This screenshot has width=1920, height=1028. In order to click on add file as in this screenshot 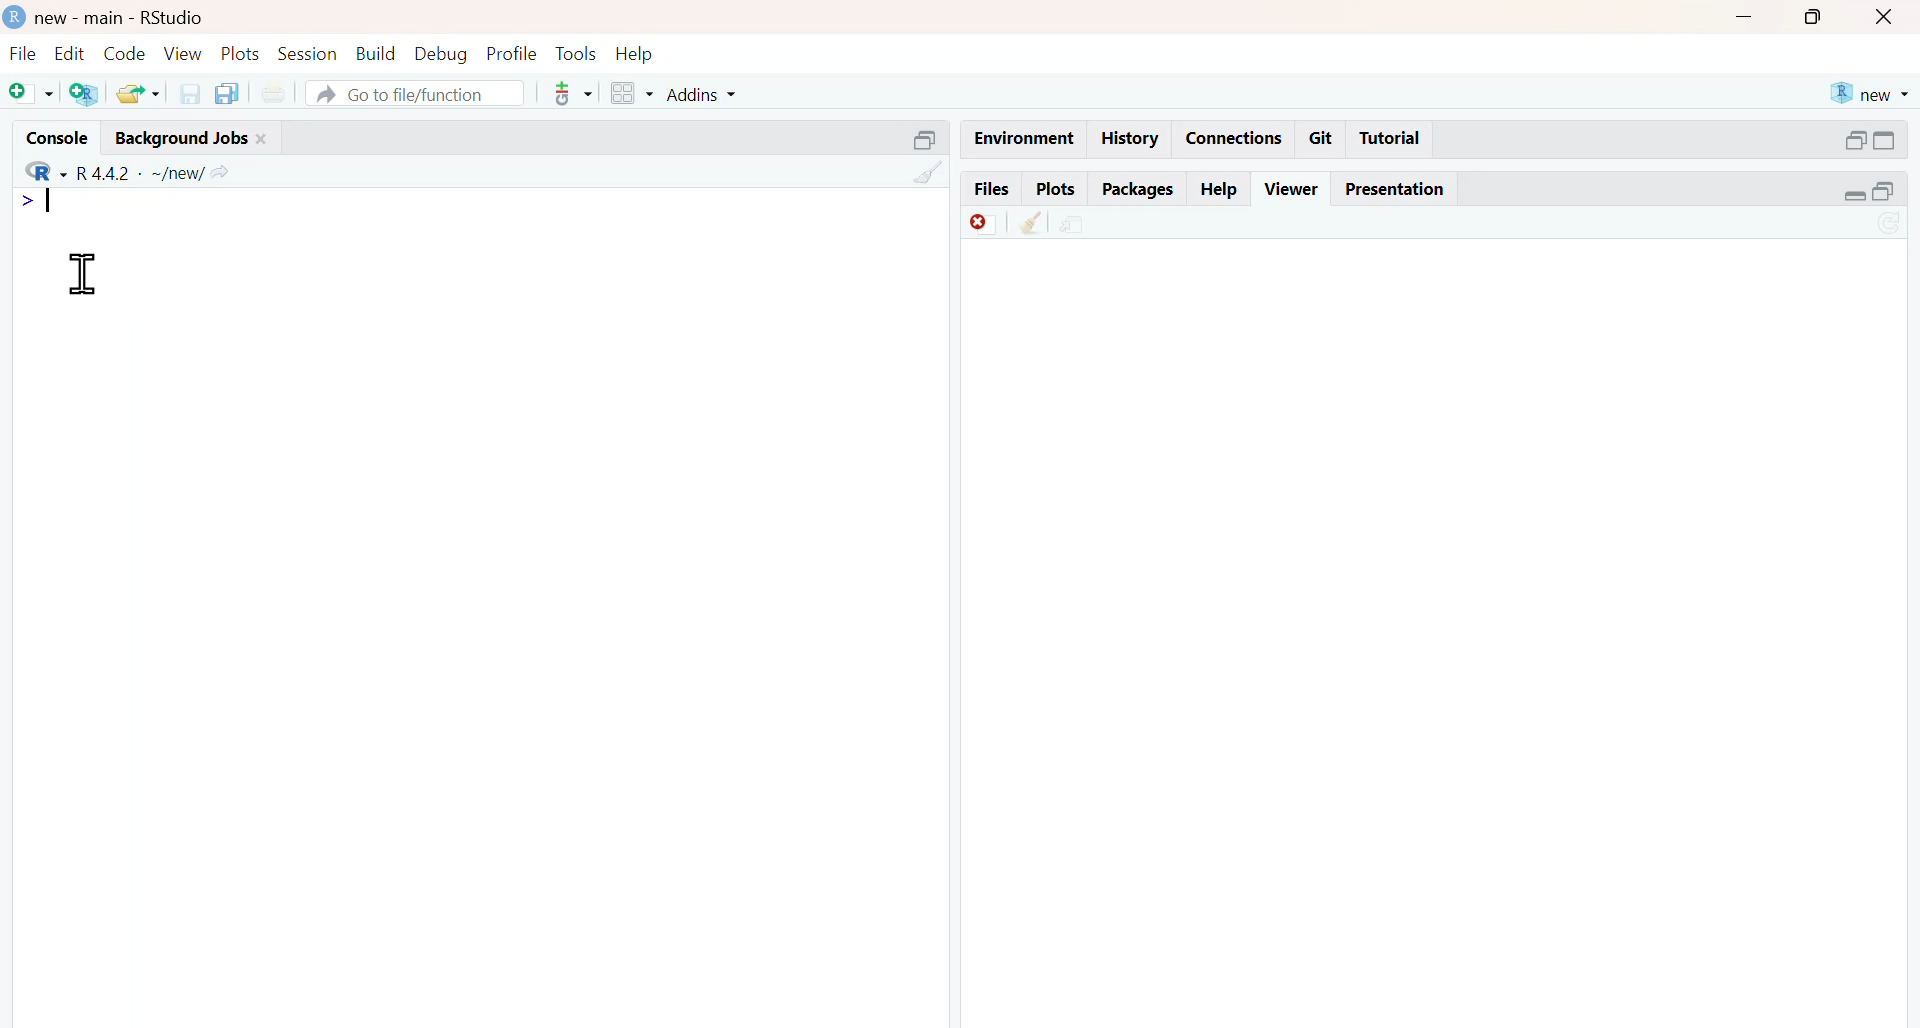, I will do `click(32, 94)`.